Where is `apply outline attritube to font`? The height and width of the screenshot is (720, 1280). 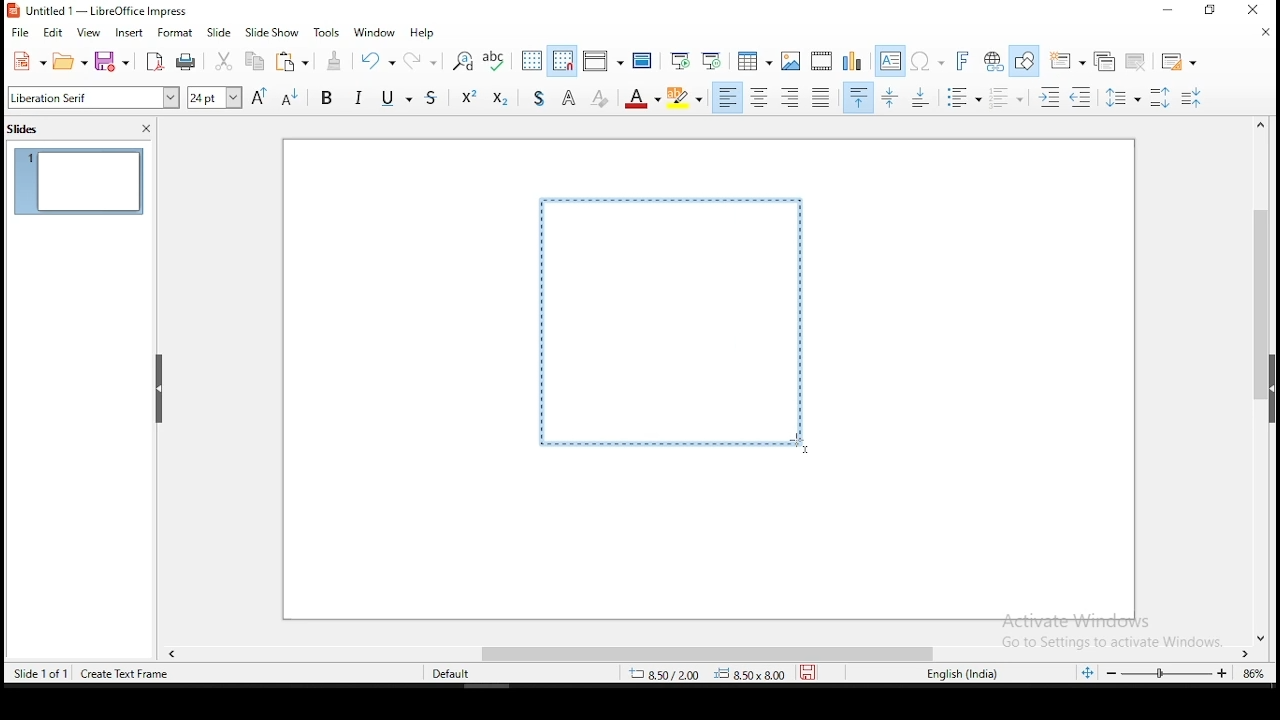
apply outline attritube to font is located at coordinates (566, 98).